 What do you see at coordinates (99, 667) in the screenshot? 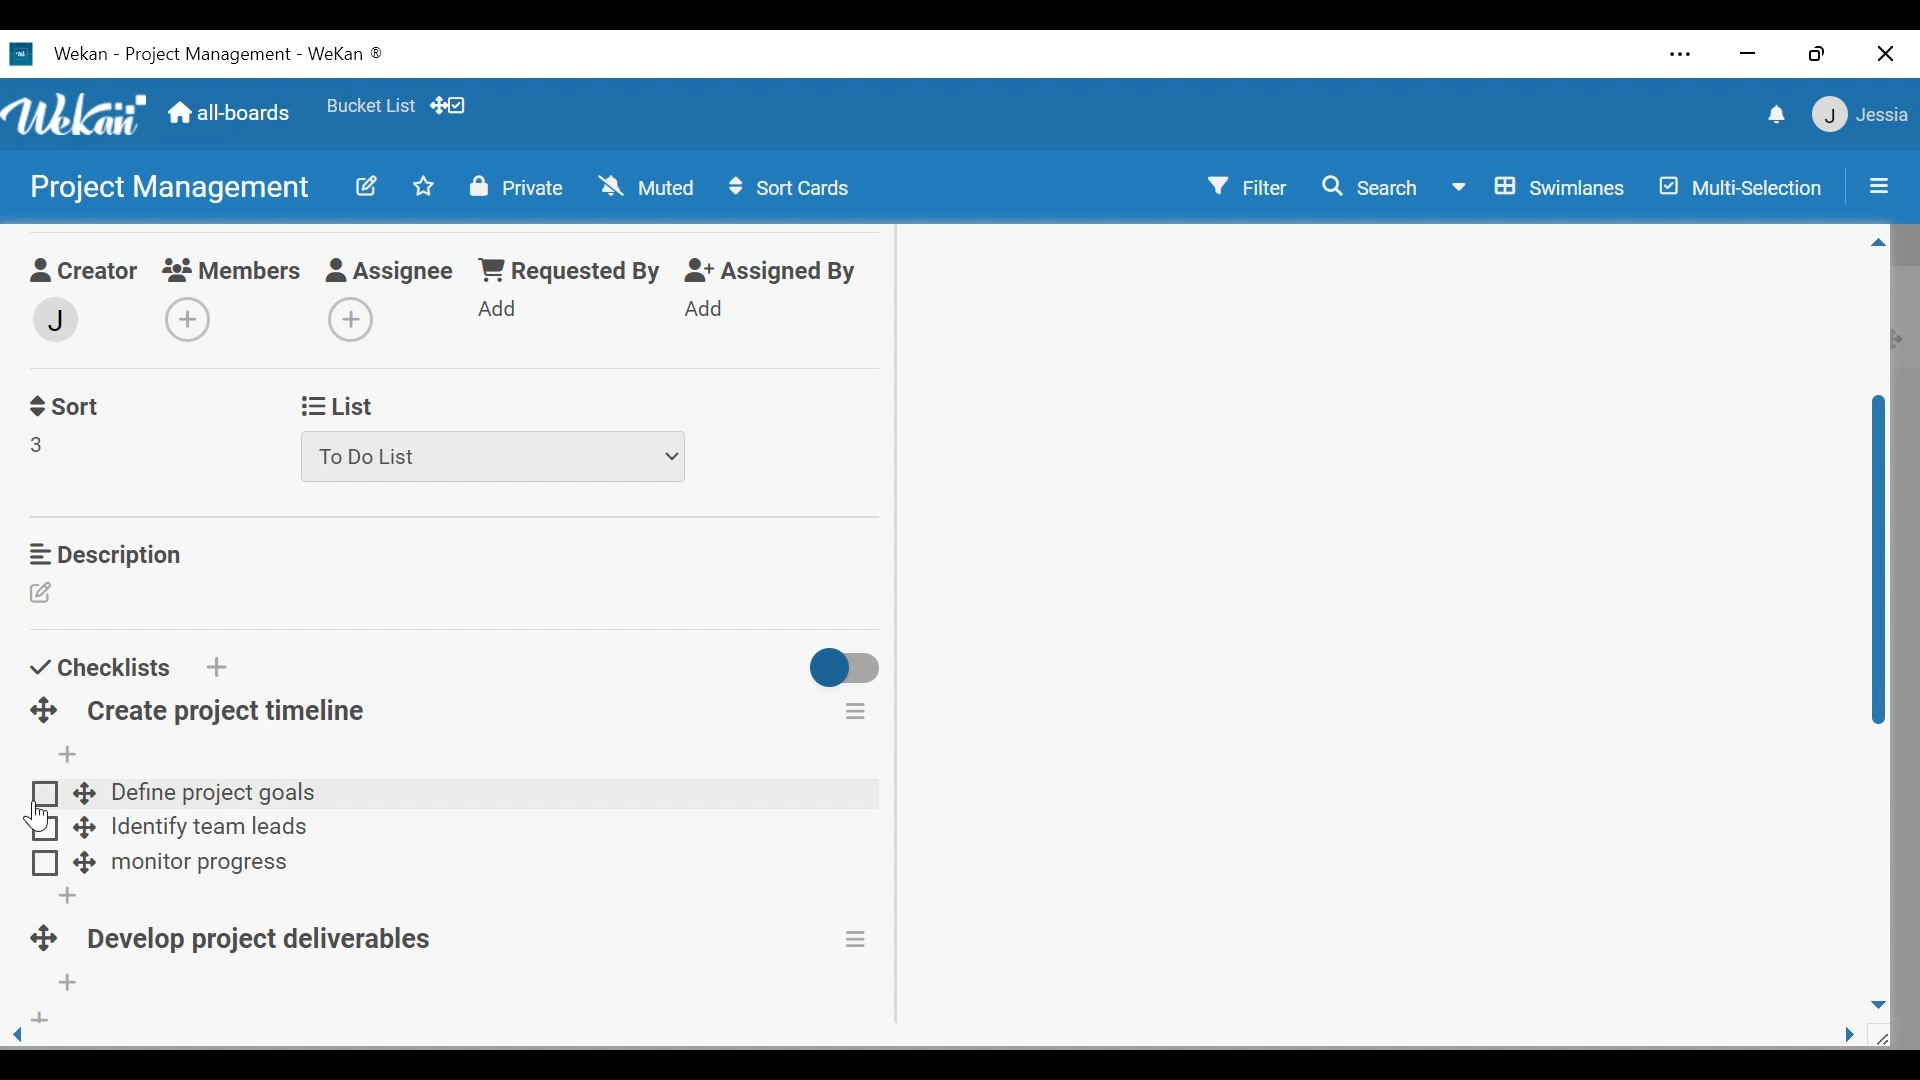
I see `Checklists` at bounding box center [99, 667].